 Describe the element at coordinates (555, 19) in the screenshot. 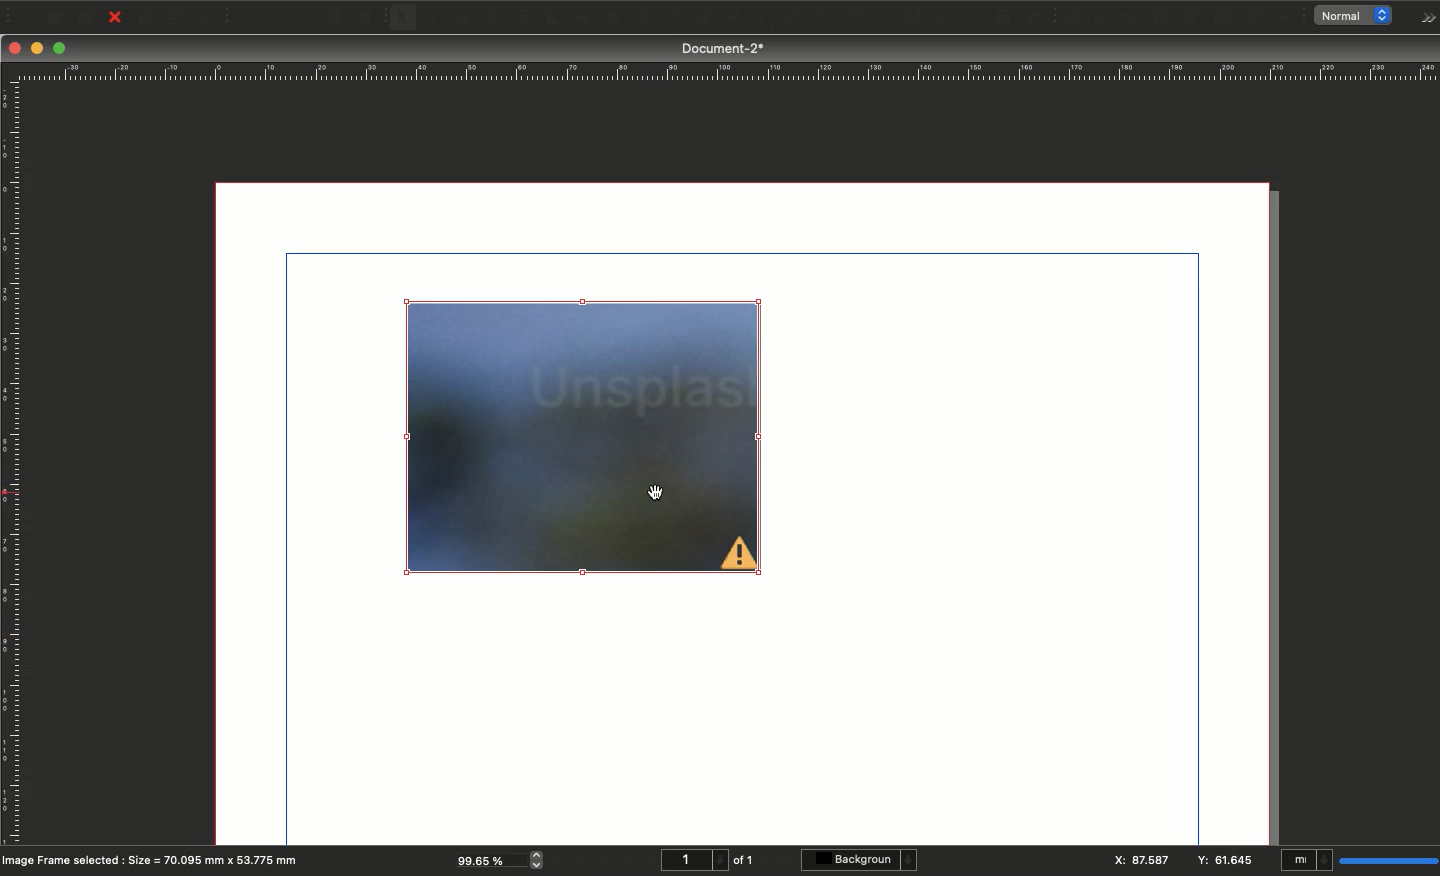

I see `Shape` at that location.